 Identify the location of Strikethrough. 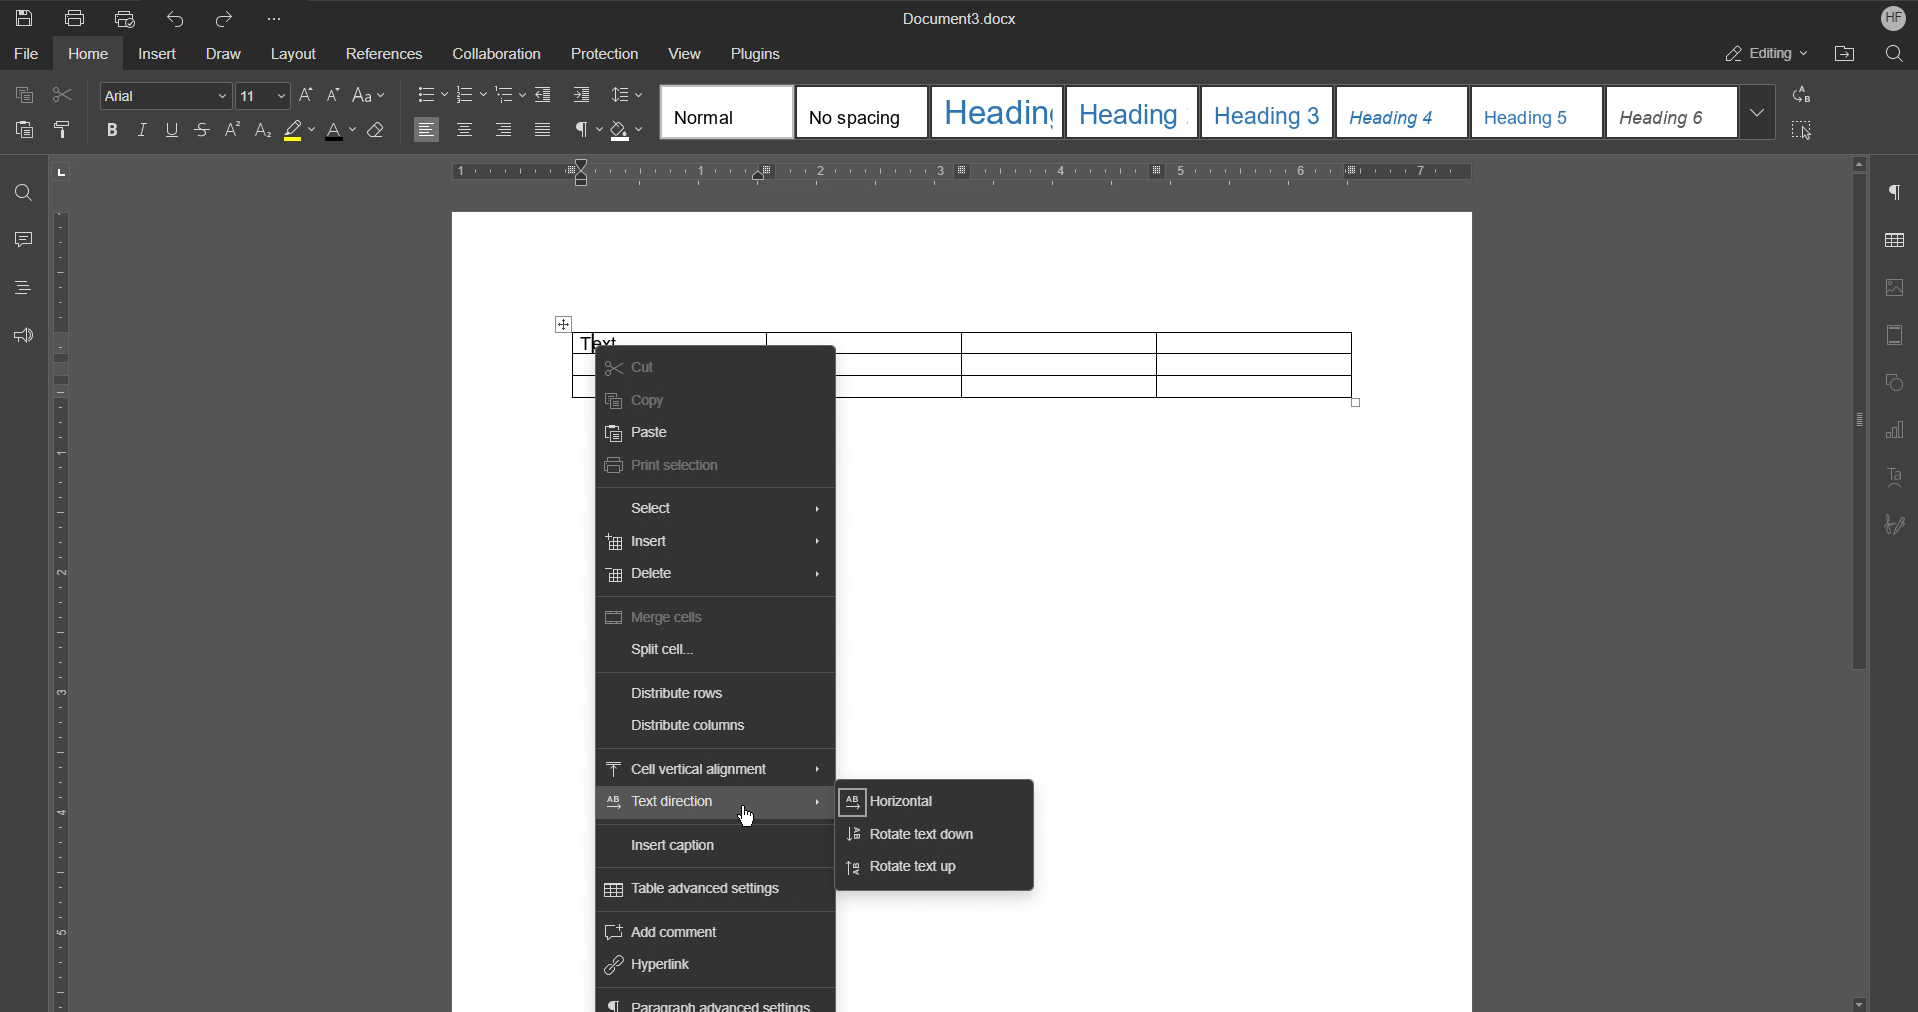
(201, 130).